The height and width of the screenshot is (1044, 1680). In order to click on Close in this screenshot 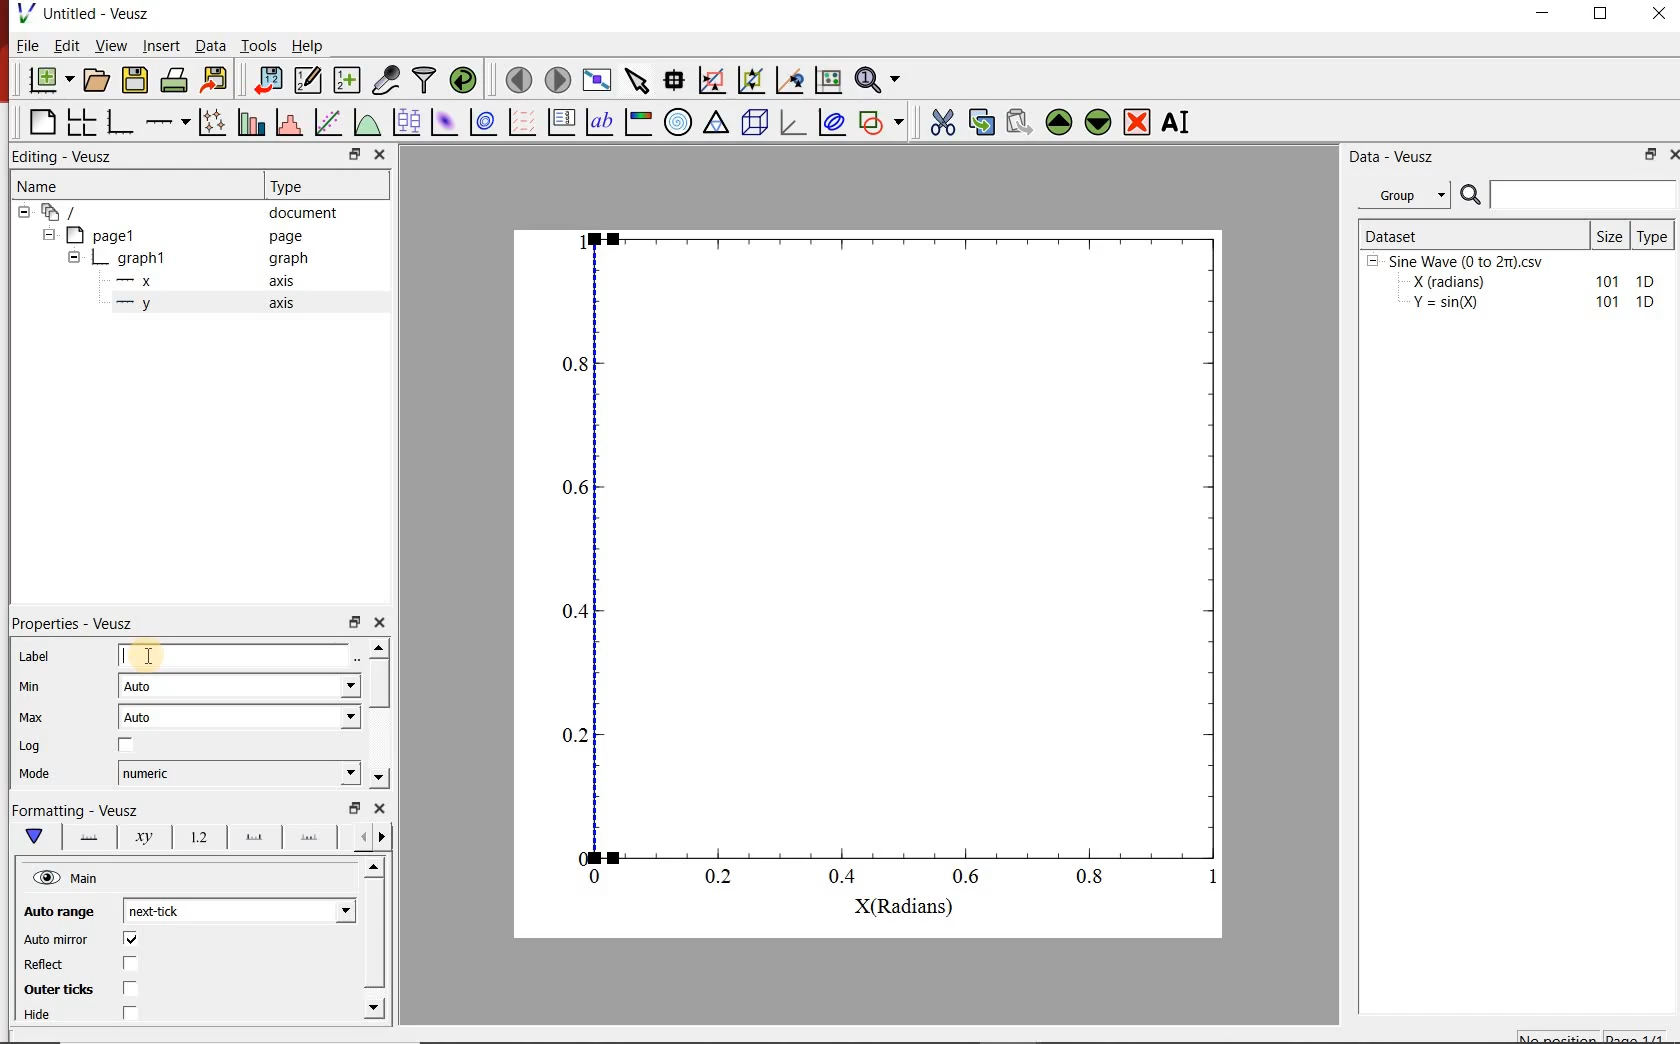, I will do `click(1661, 13)`.